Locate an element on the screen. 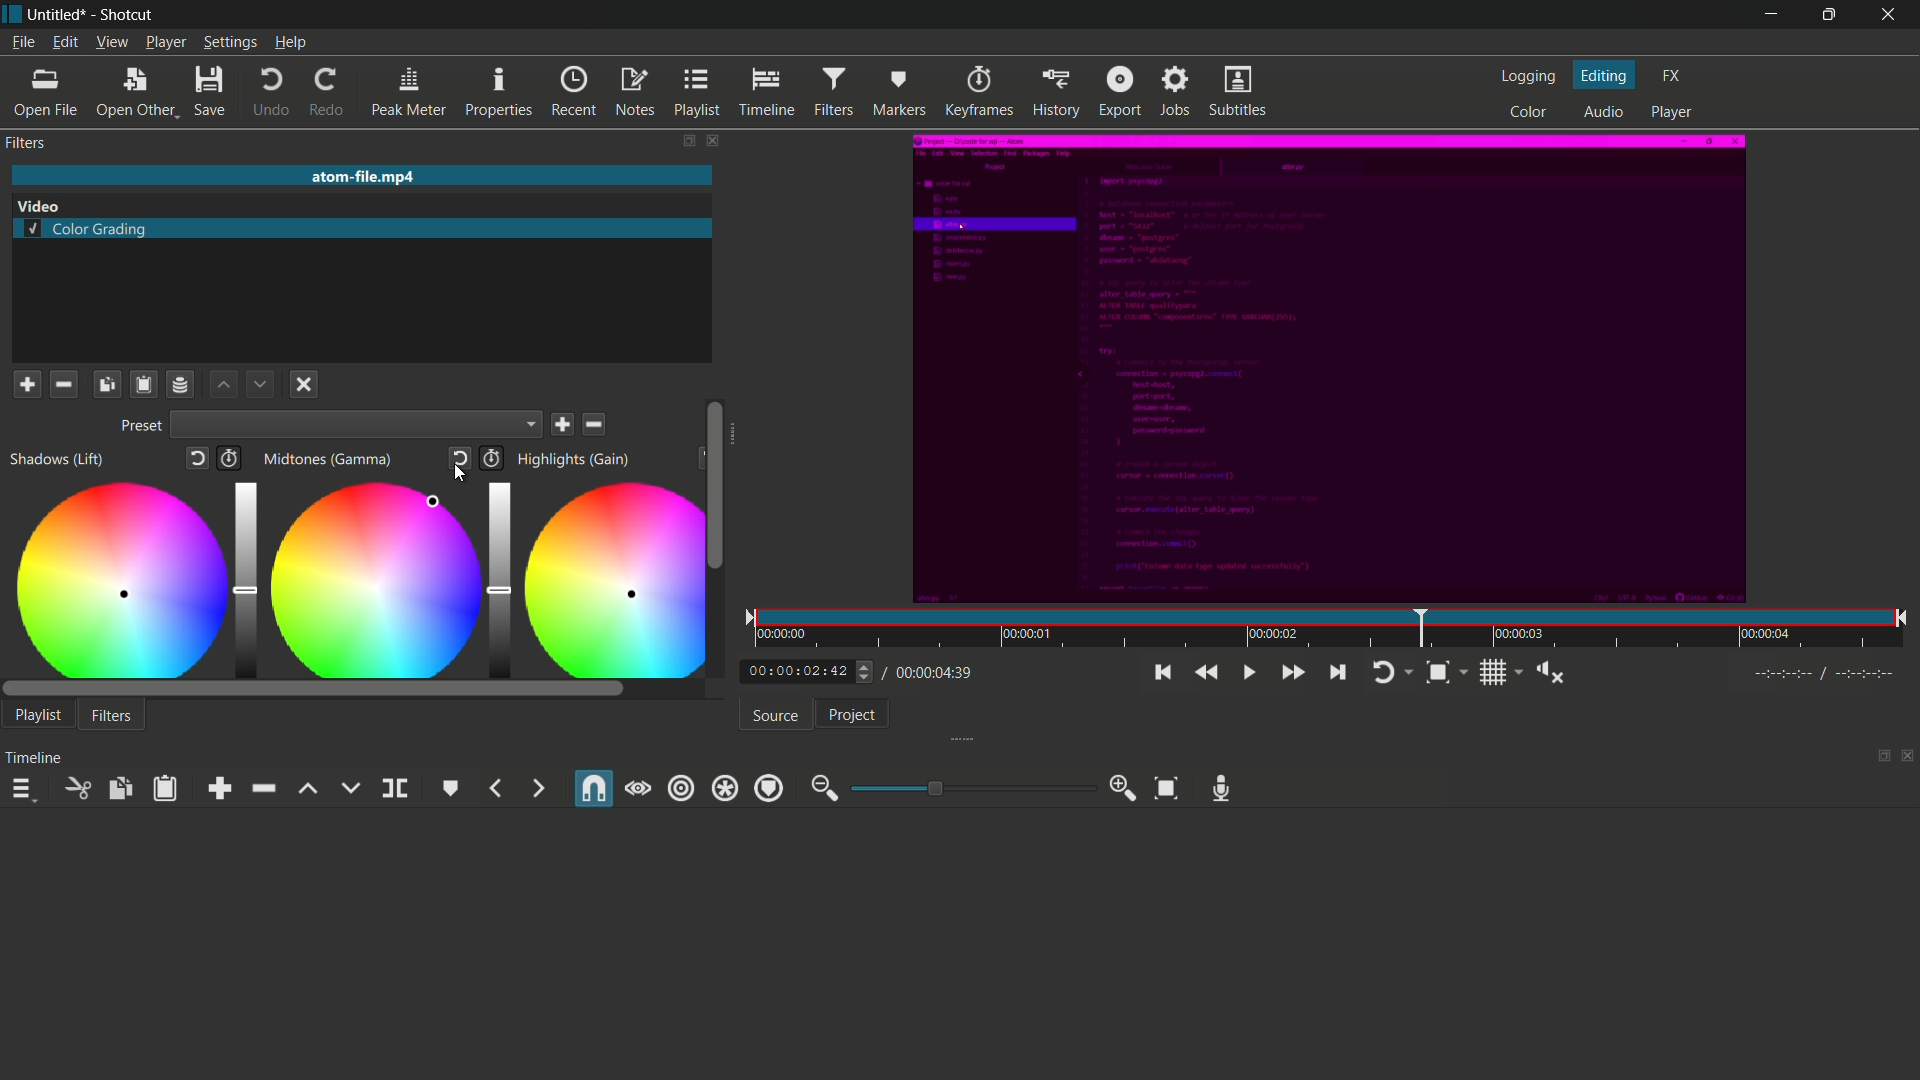 This screenshot has width=1920, height=1080. export is located at coordinates (1121, 90).